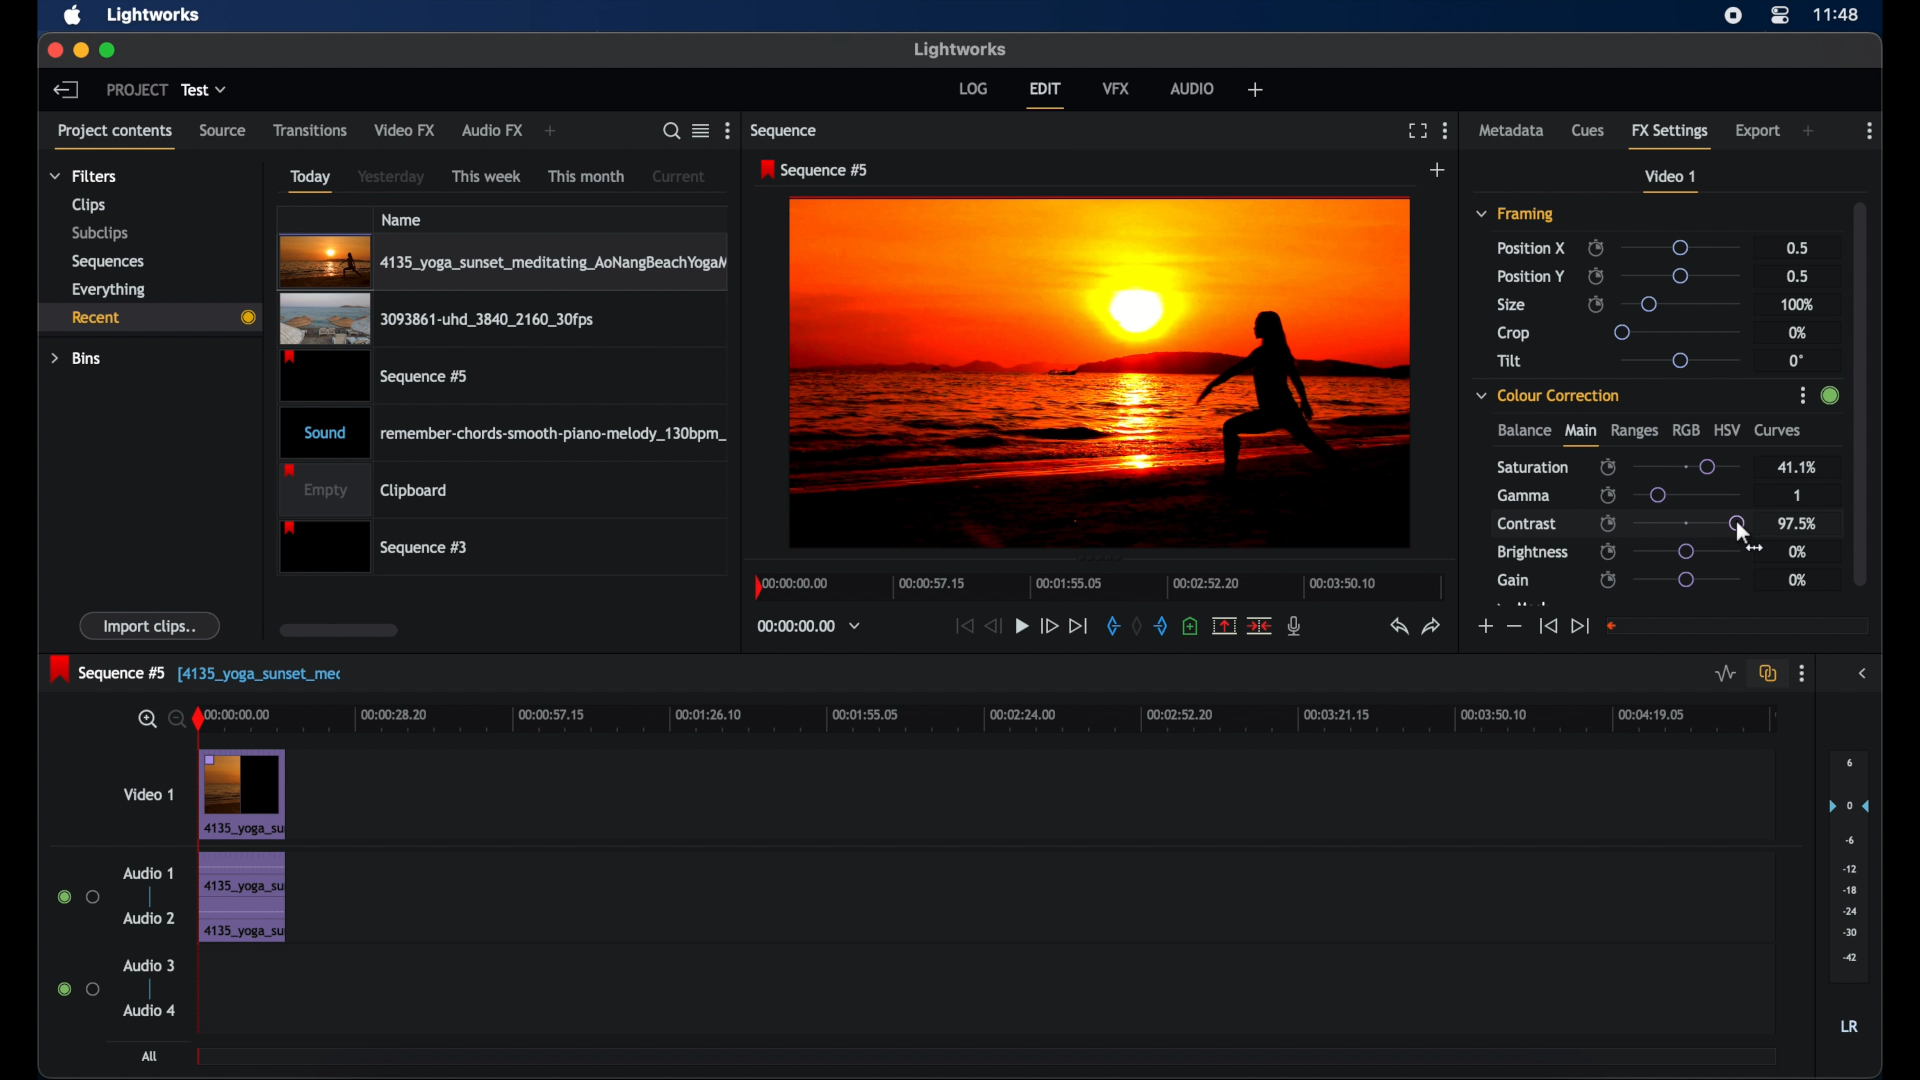  I want to click on LR, so click(1849, 1027).